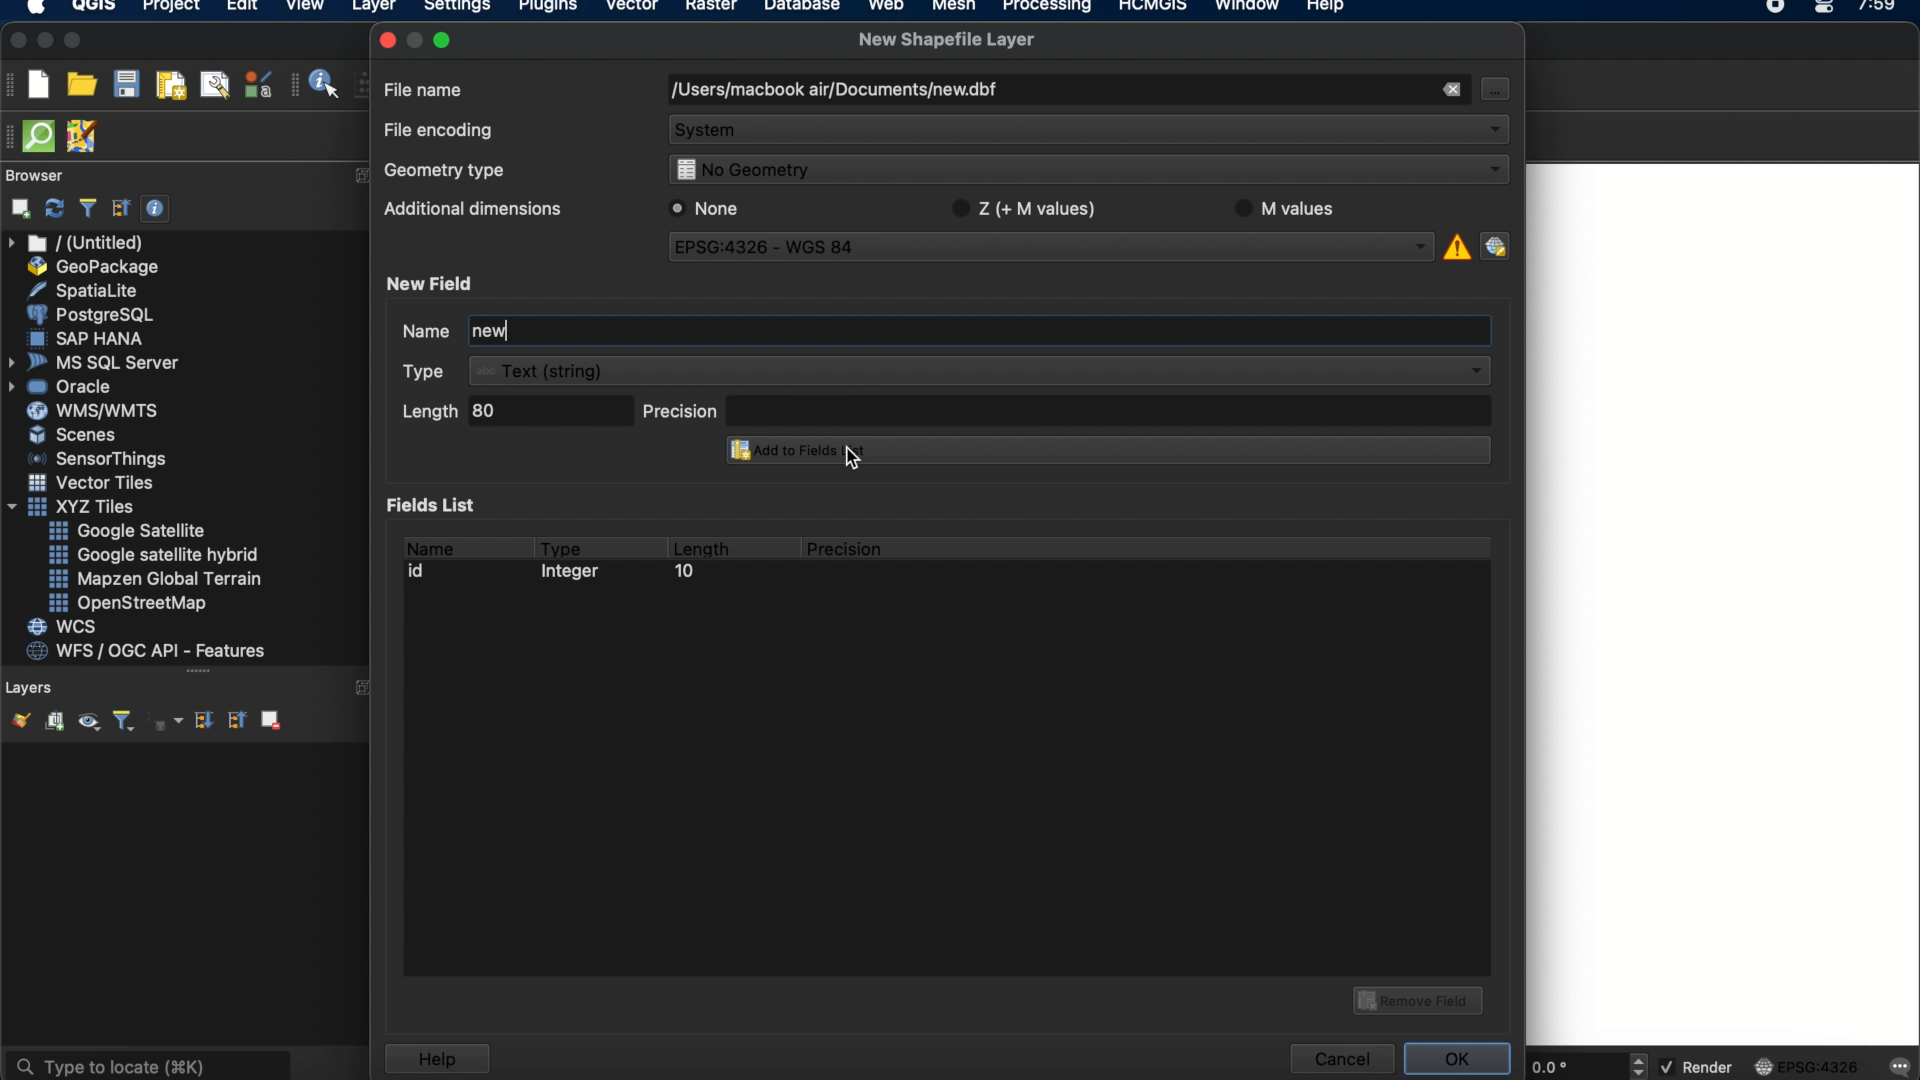 Image resolution: width=1920 pixels, height=1080 pixels. Describe the element at coordinates (74, 42) in the screenshot. I see `maximize` at that location.